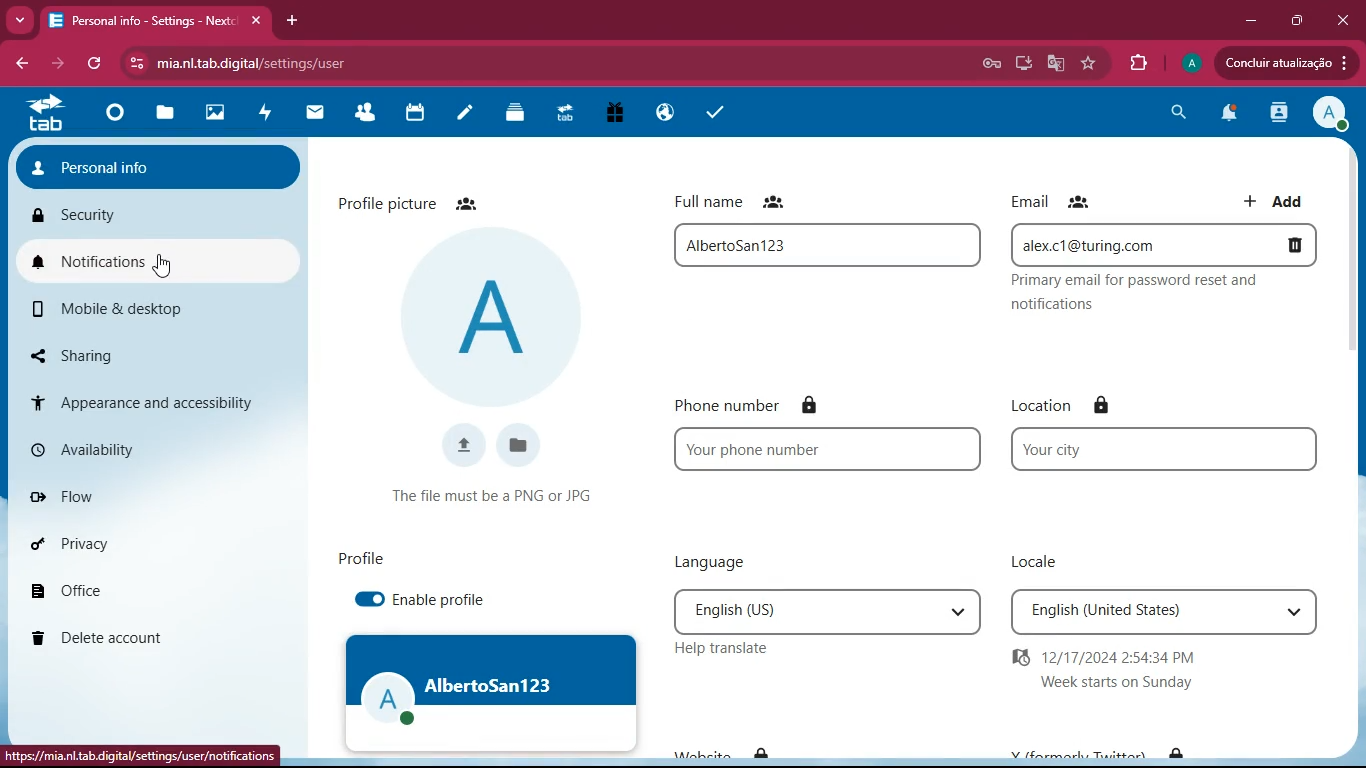 The width and height of the screenshot is (1366, 768). What do you see at coordinates (824, 449) in the screenshot?
I see `phone number` at bounding box center [824, 449].